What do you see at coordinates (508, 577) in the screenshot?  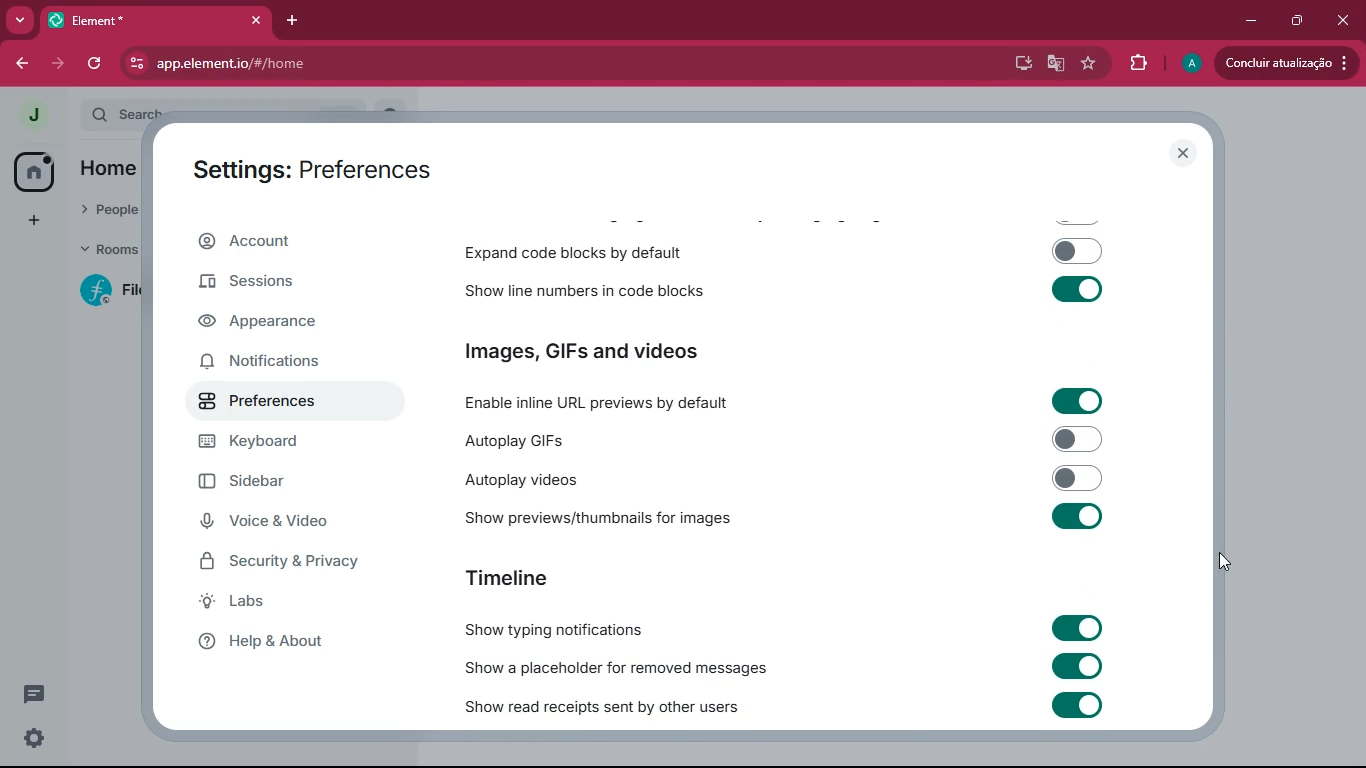 I see `timeline` at bounding box center [508, 577].